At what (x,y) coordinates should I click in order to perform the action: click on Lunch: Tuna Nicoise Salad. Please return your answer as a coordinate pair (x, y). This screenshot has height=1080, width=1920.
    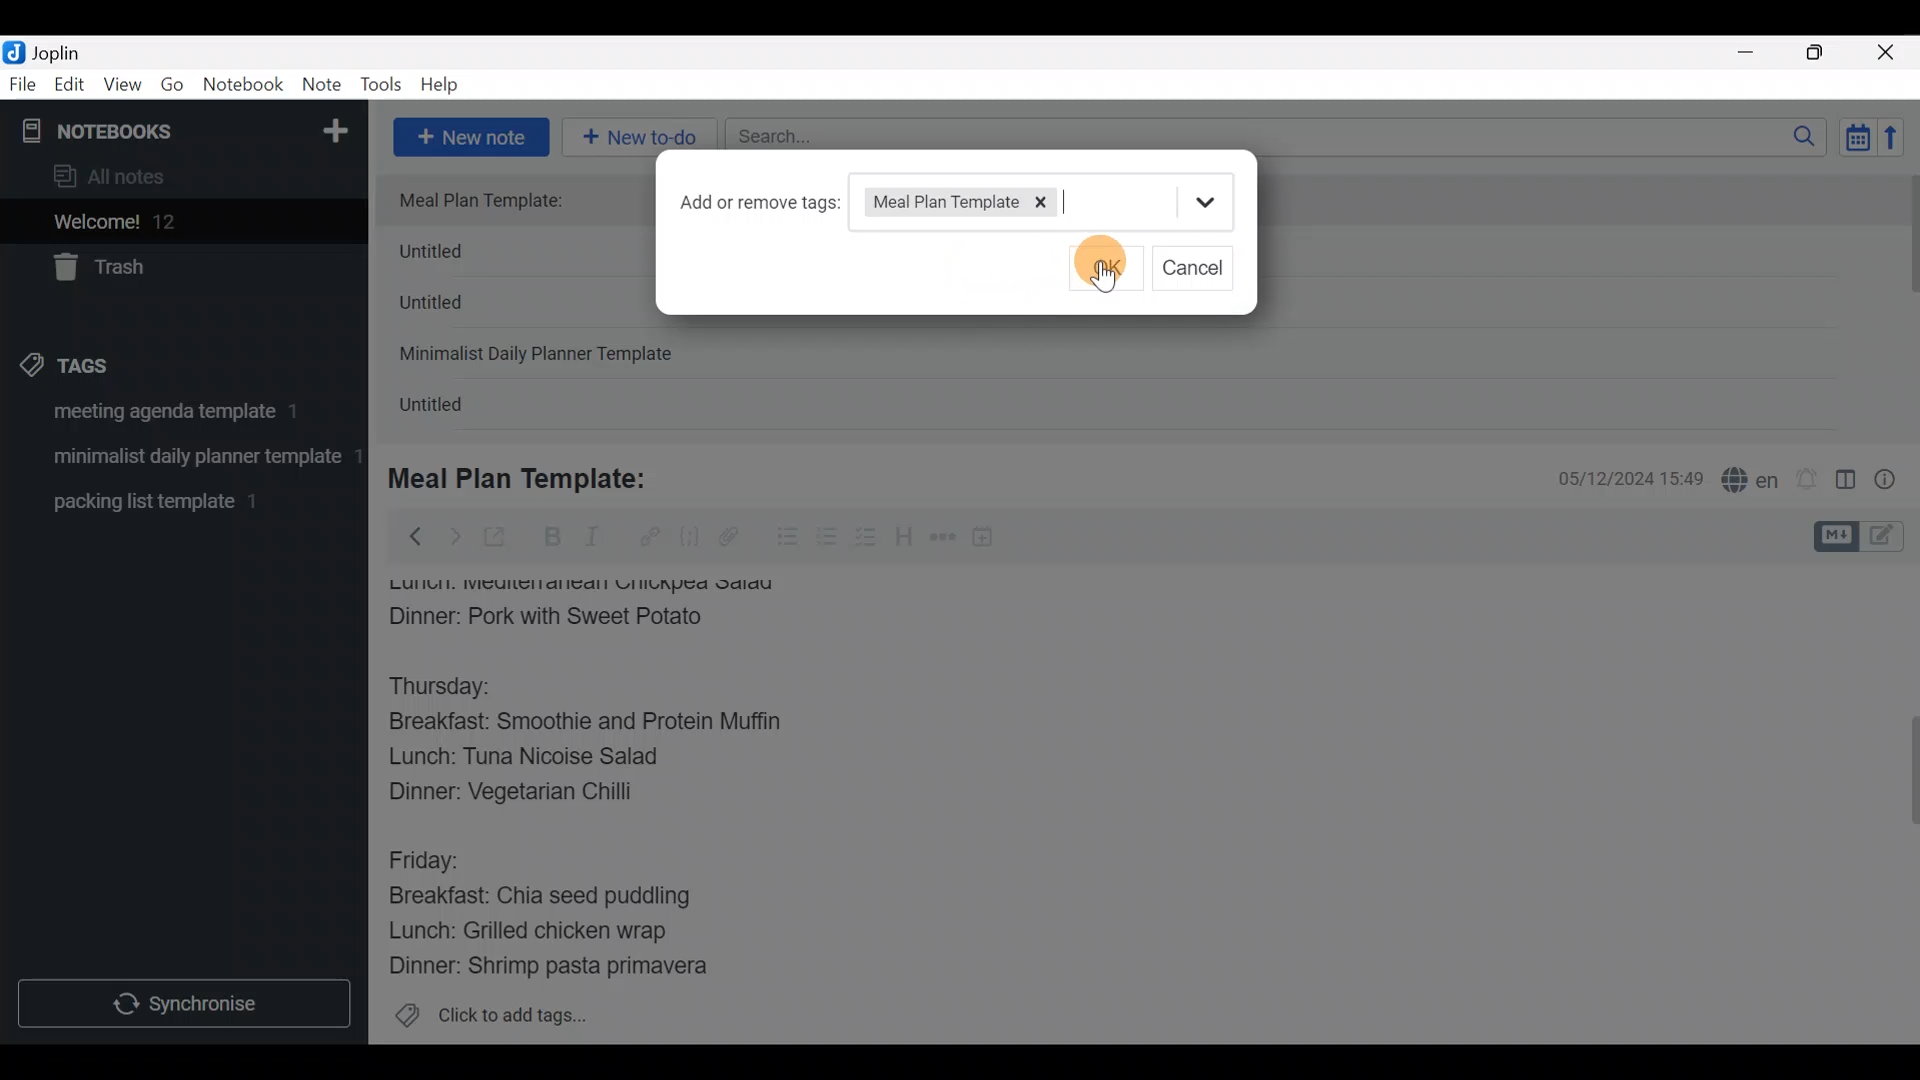
    Looking at the image, I should click on (541, 761).